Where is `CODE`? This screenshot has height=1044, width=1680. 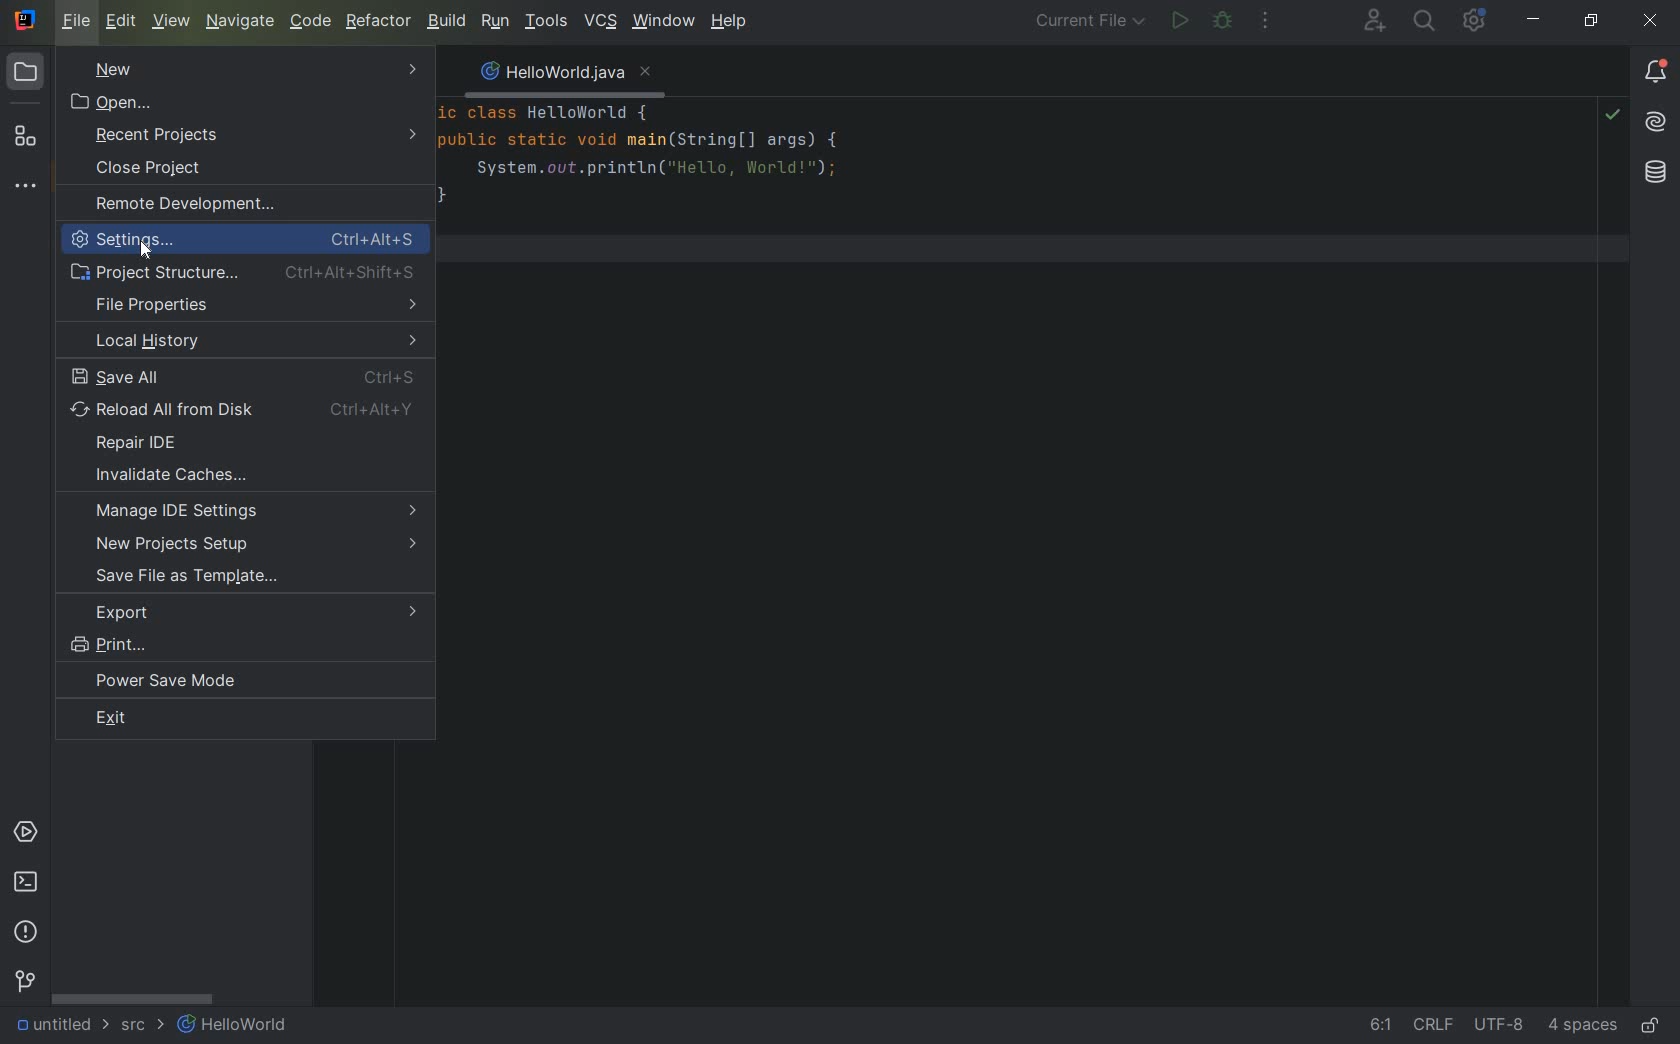
CODE is located at coordinates (310, 21).